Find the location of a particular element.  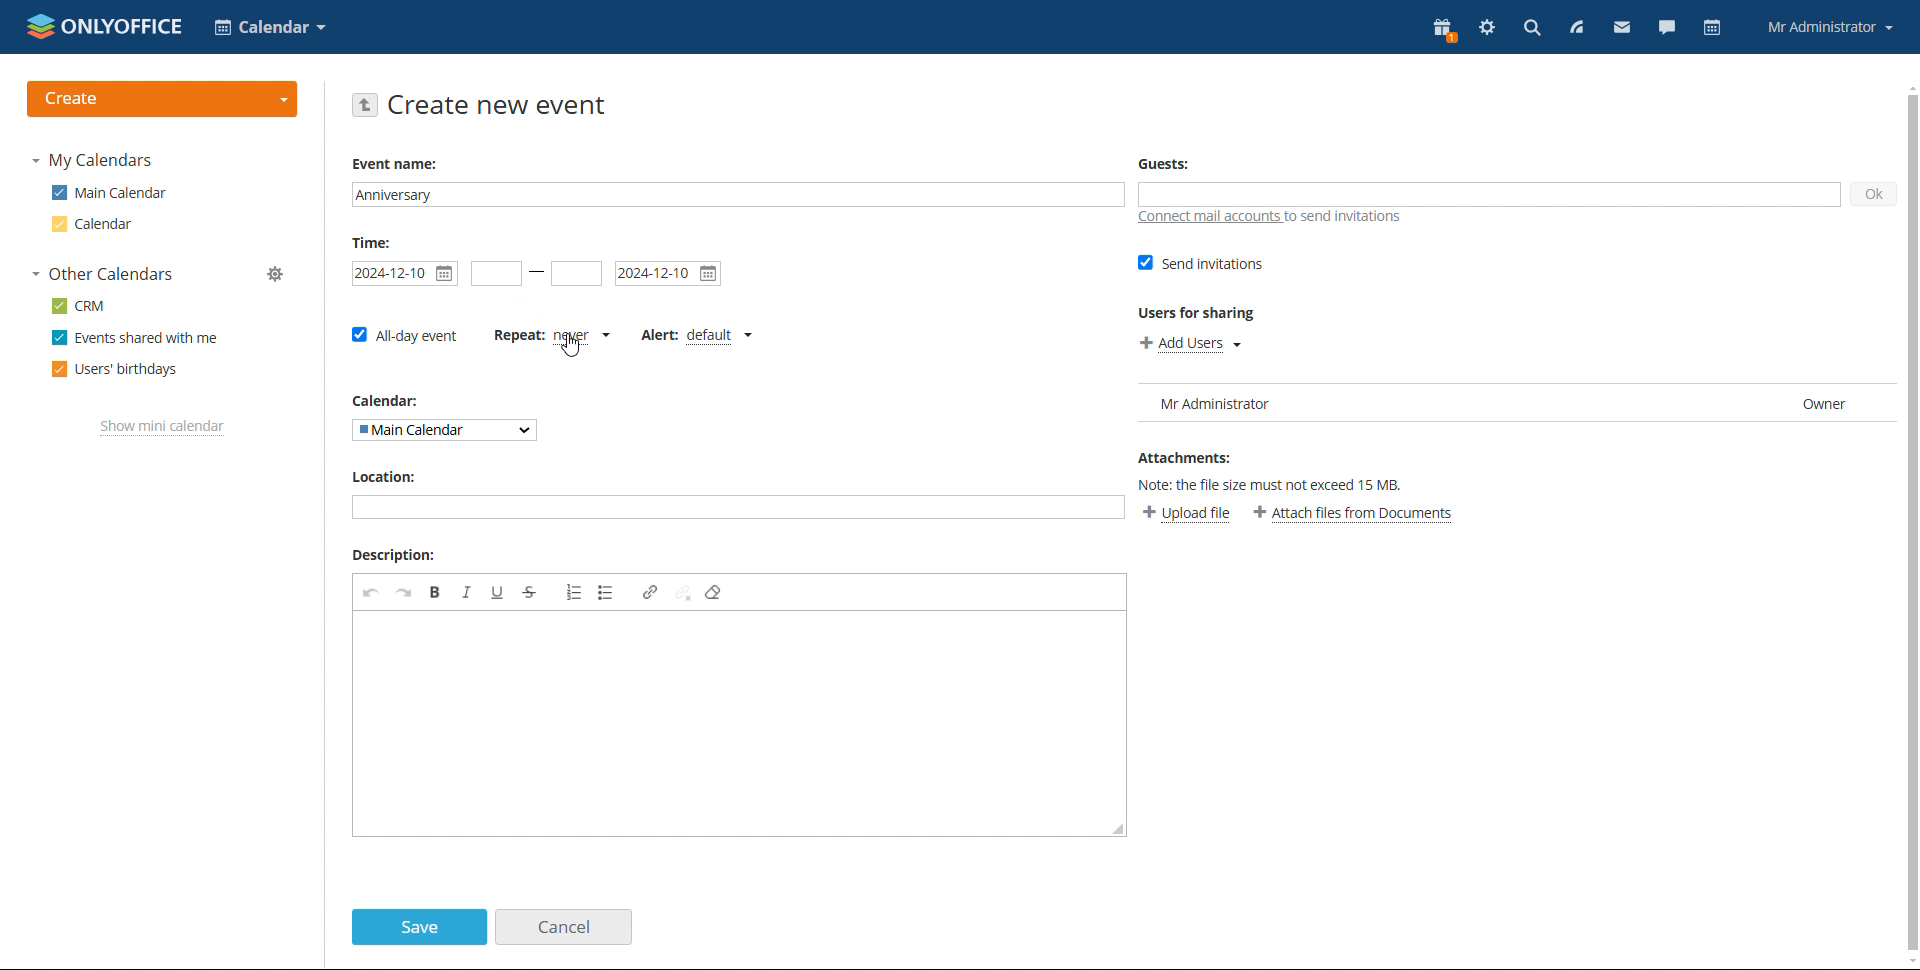

calendar is located at coordinates (92, 226).